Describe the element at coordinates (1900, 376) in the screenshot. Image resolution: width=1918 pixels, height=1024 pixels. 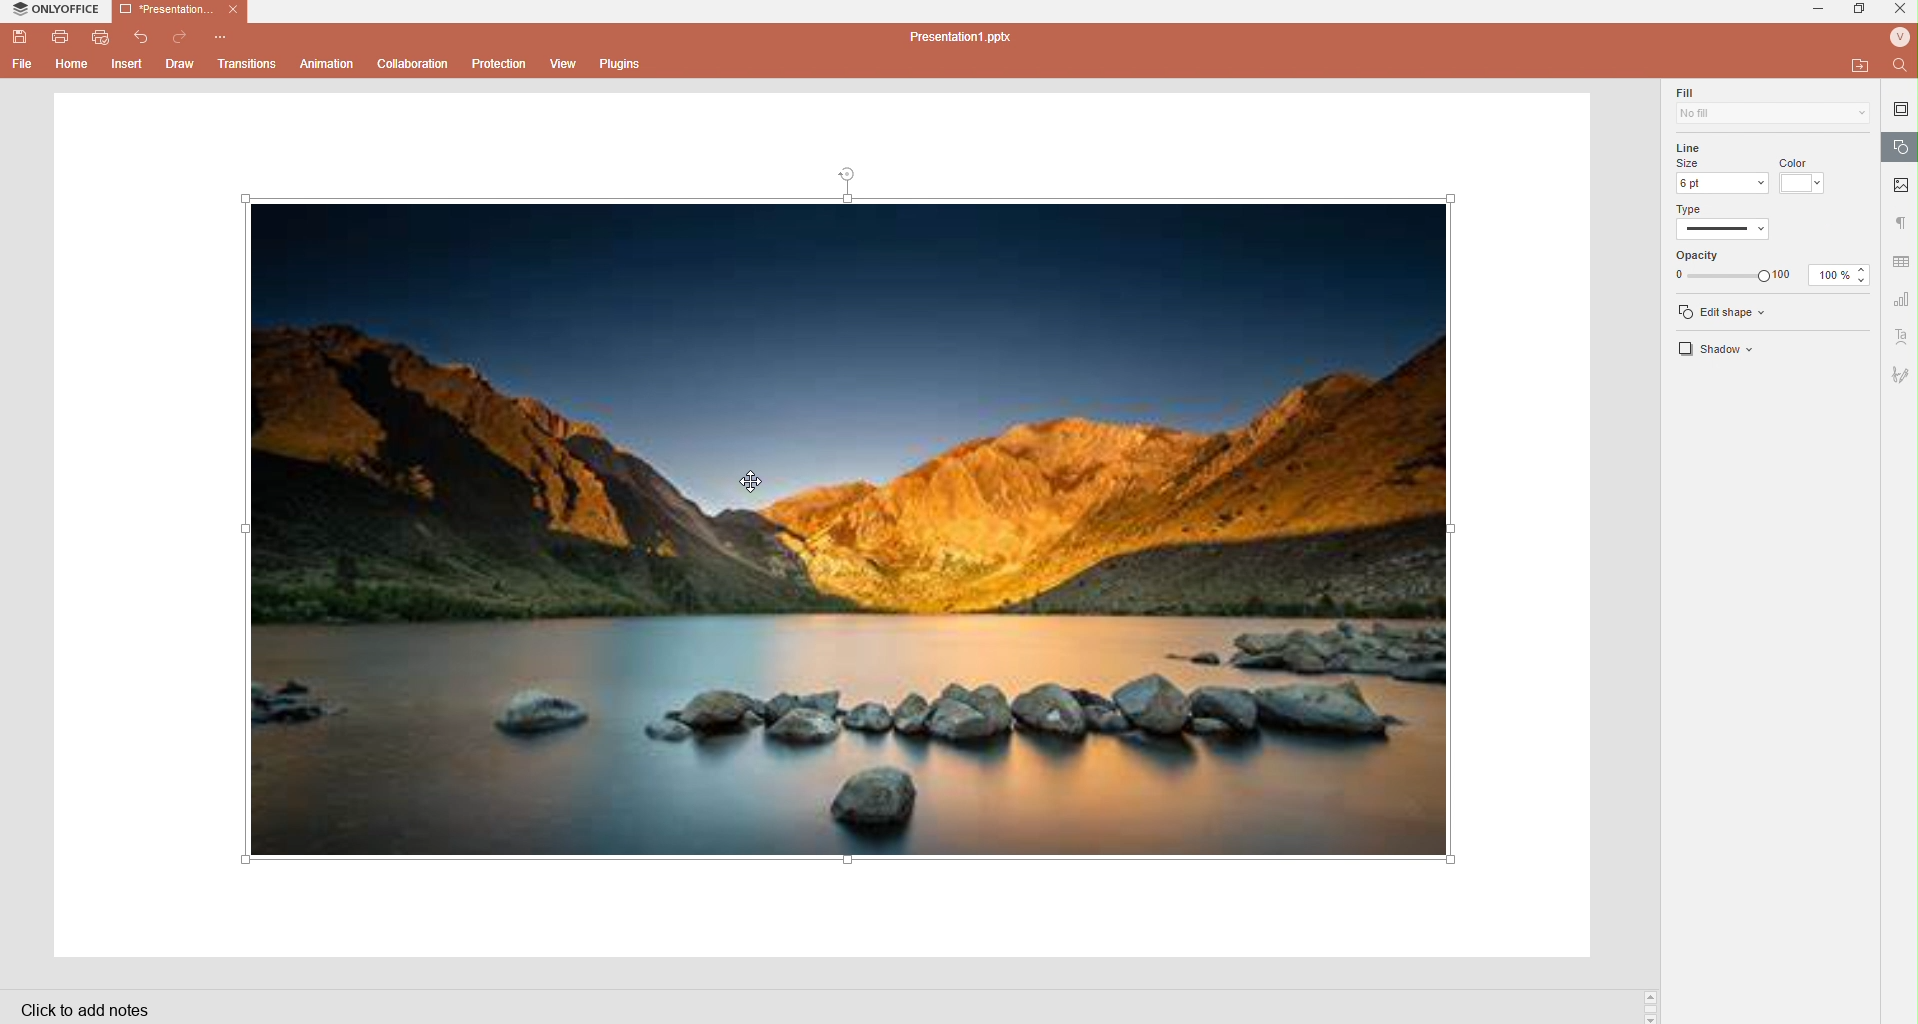
I see `Draw settings` at that location.